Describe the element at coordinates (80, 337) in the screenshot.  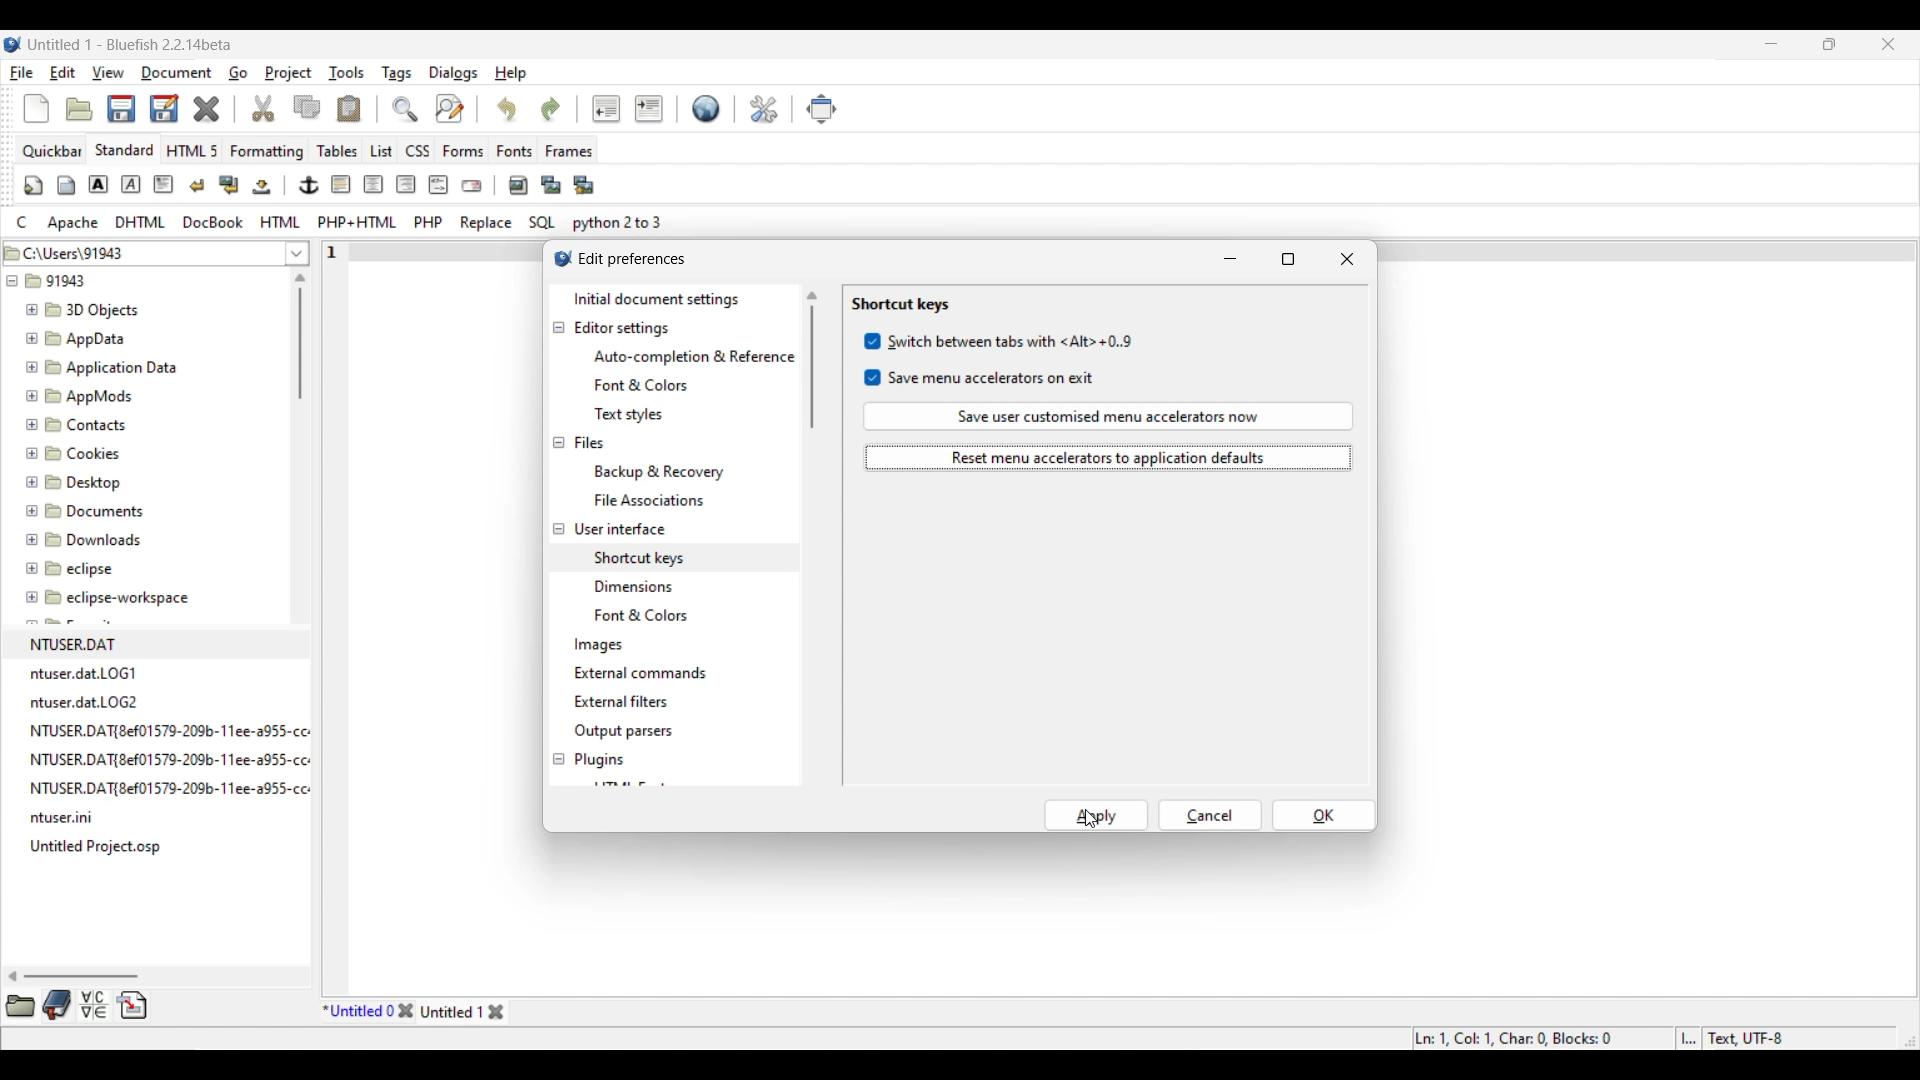
I see `AppData` at that location.